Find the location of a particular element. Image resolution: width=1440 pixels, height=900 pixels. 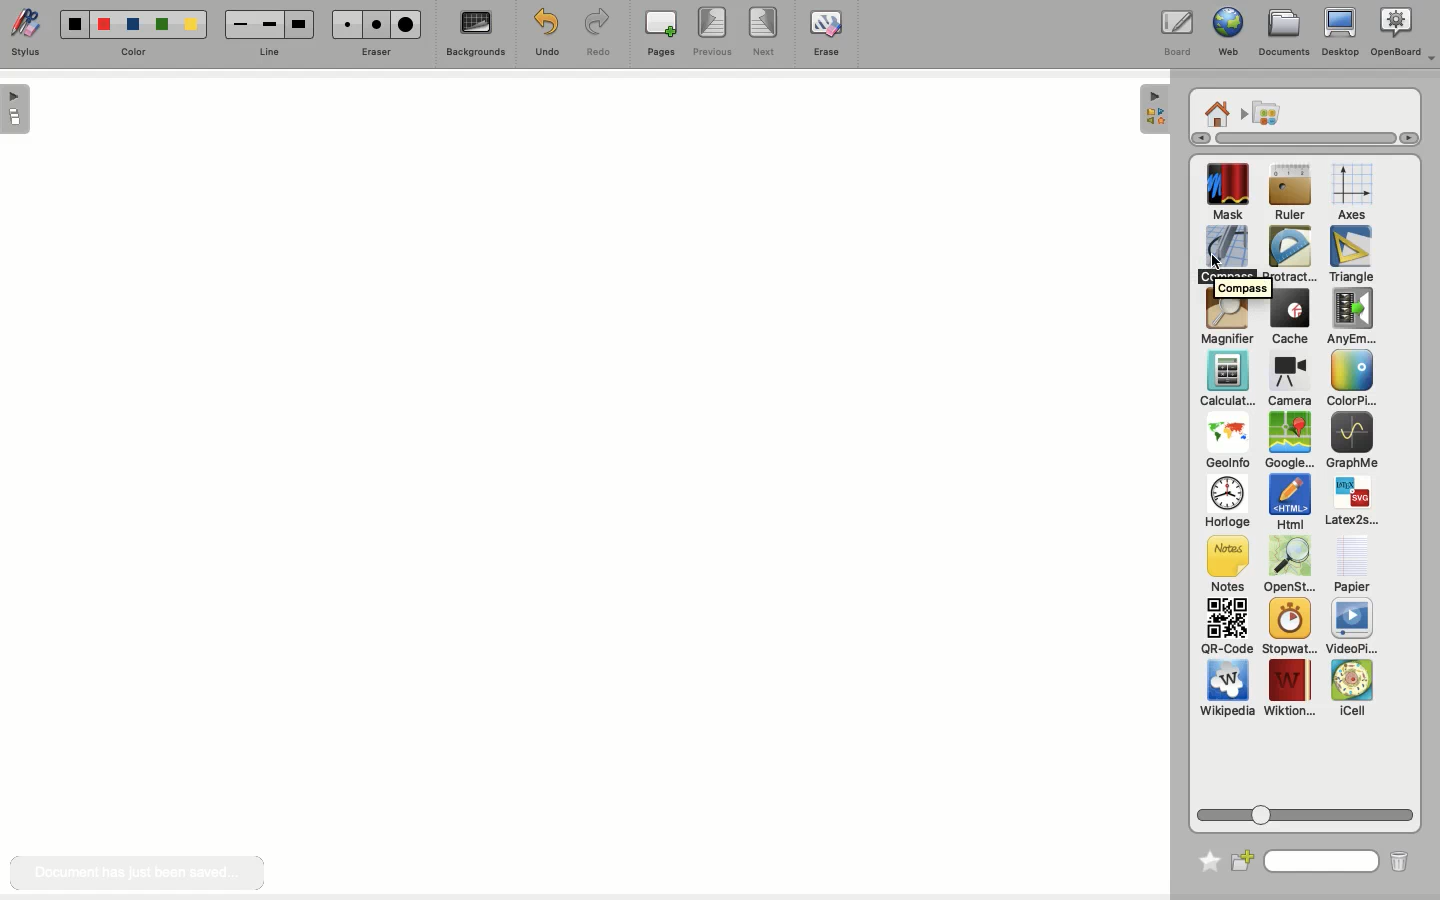

line2 is located at coordinates (269, 24).